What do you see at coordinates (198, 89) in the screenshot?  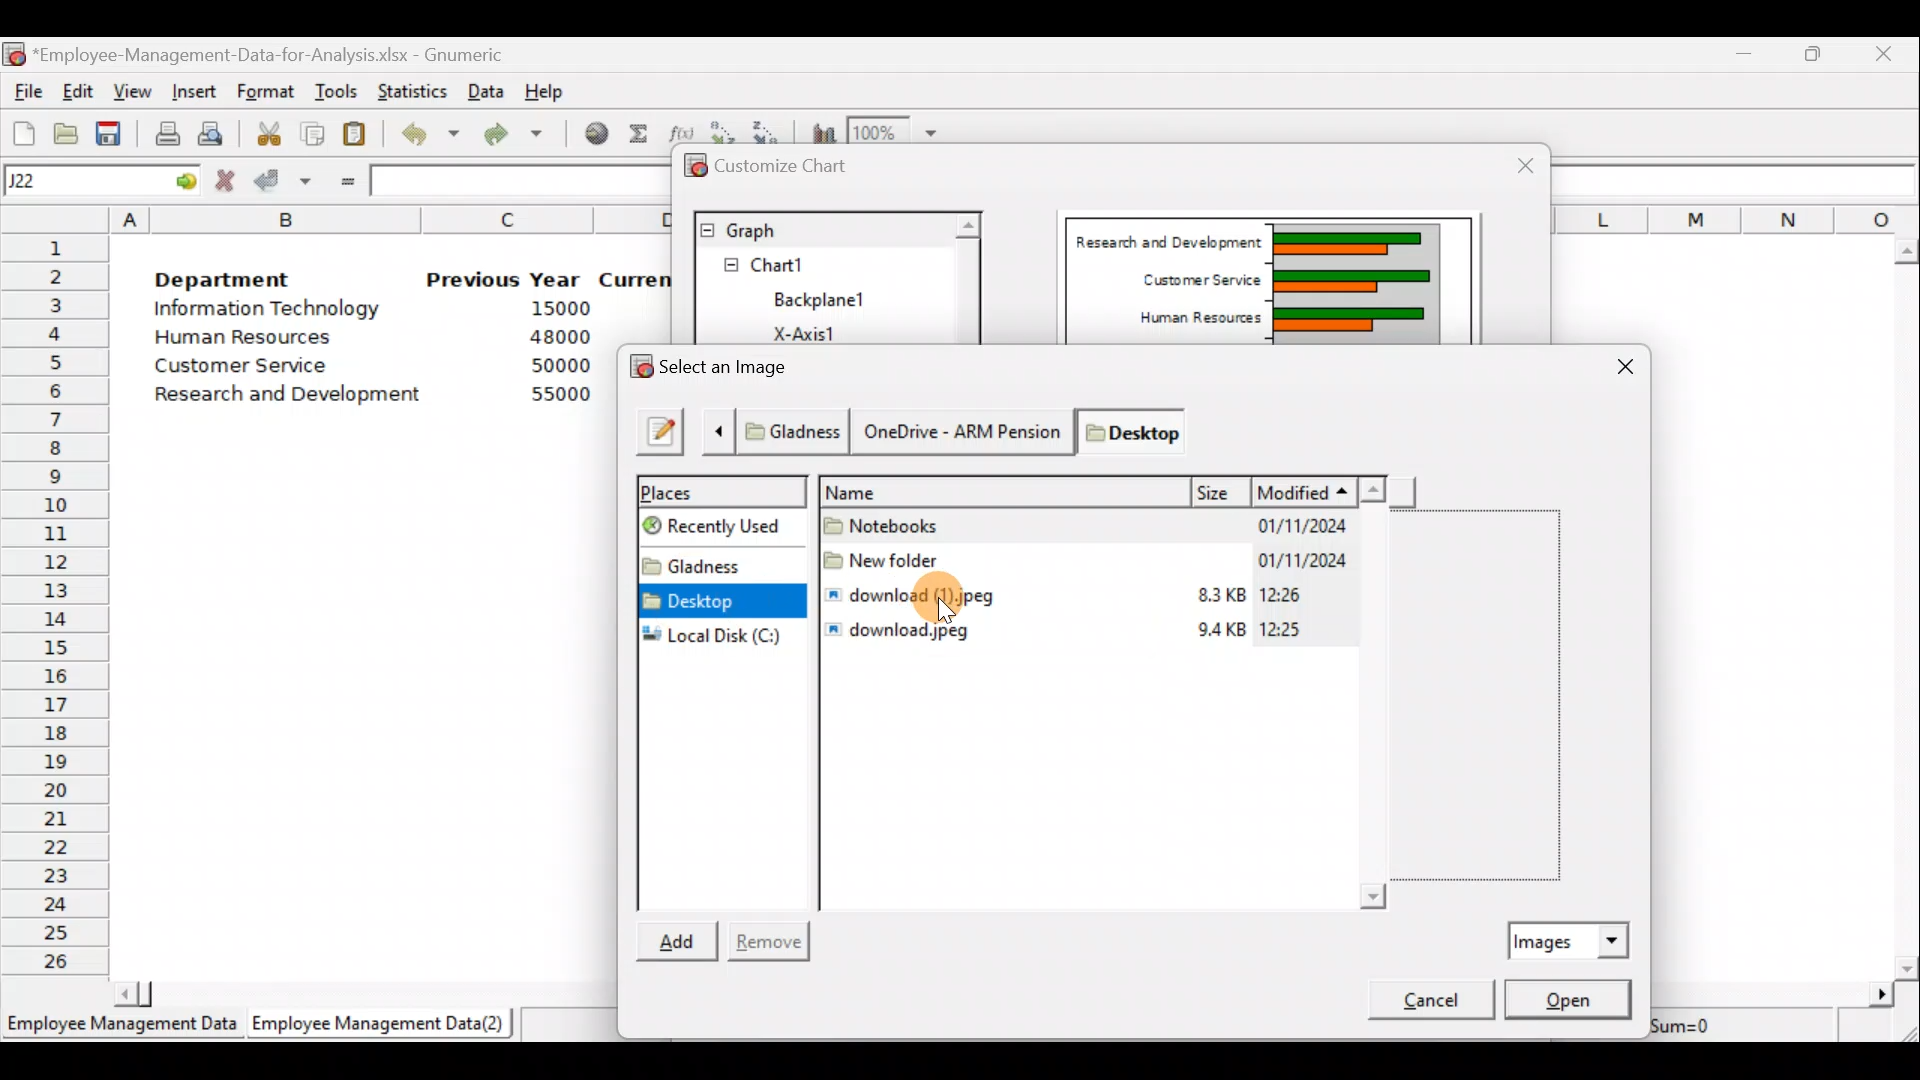 I see `Insert` at bounding box center [198, 89].